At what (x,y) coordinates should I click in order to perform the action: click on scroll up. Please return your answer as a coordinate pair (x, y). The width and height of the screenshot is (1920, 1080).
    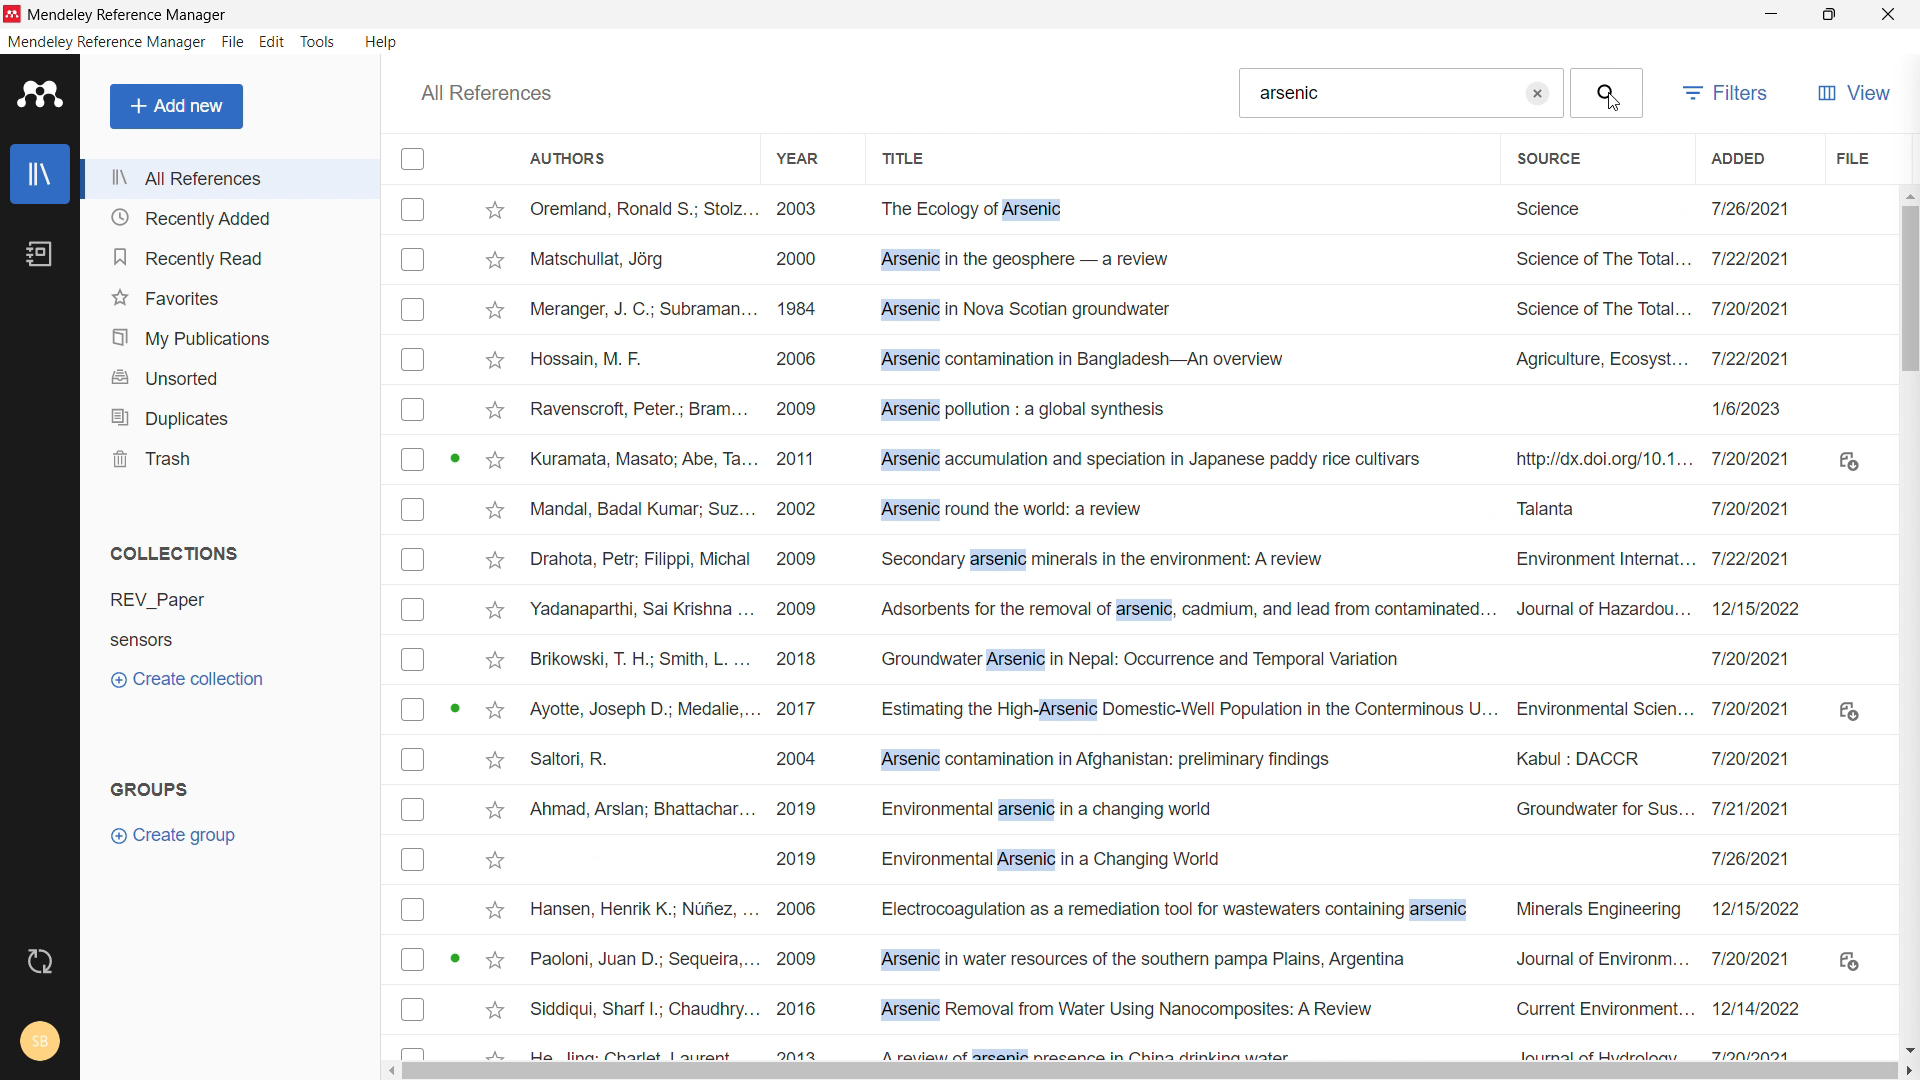
    Looking at the image, I should click on (1907, 195).